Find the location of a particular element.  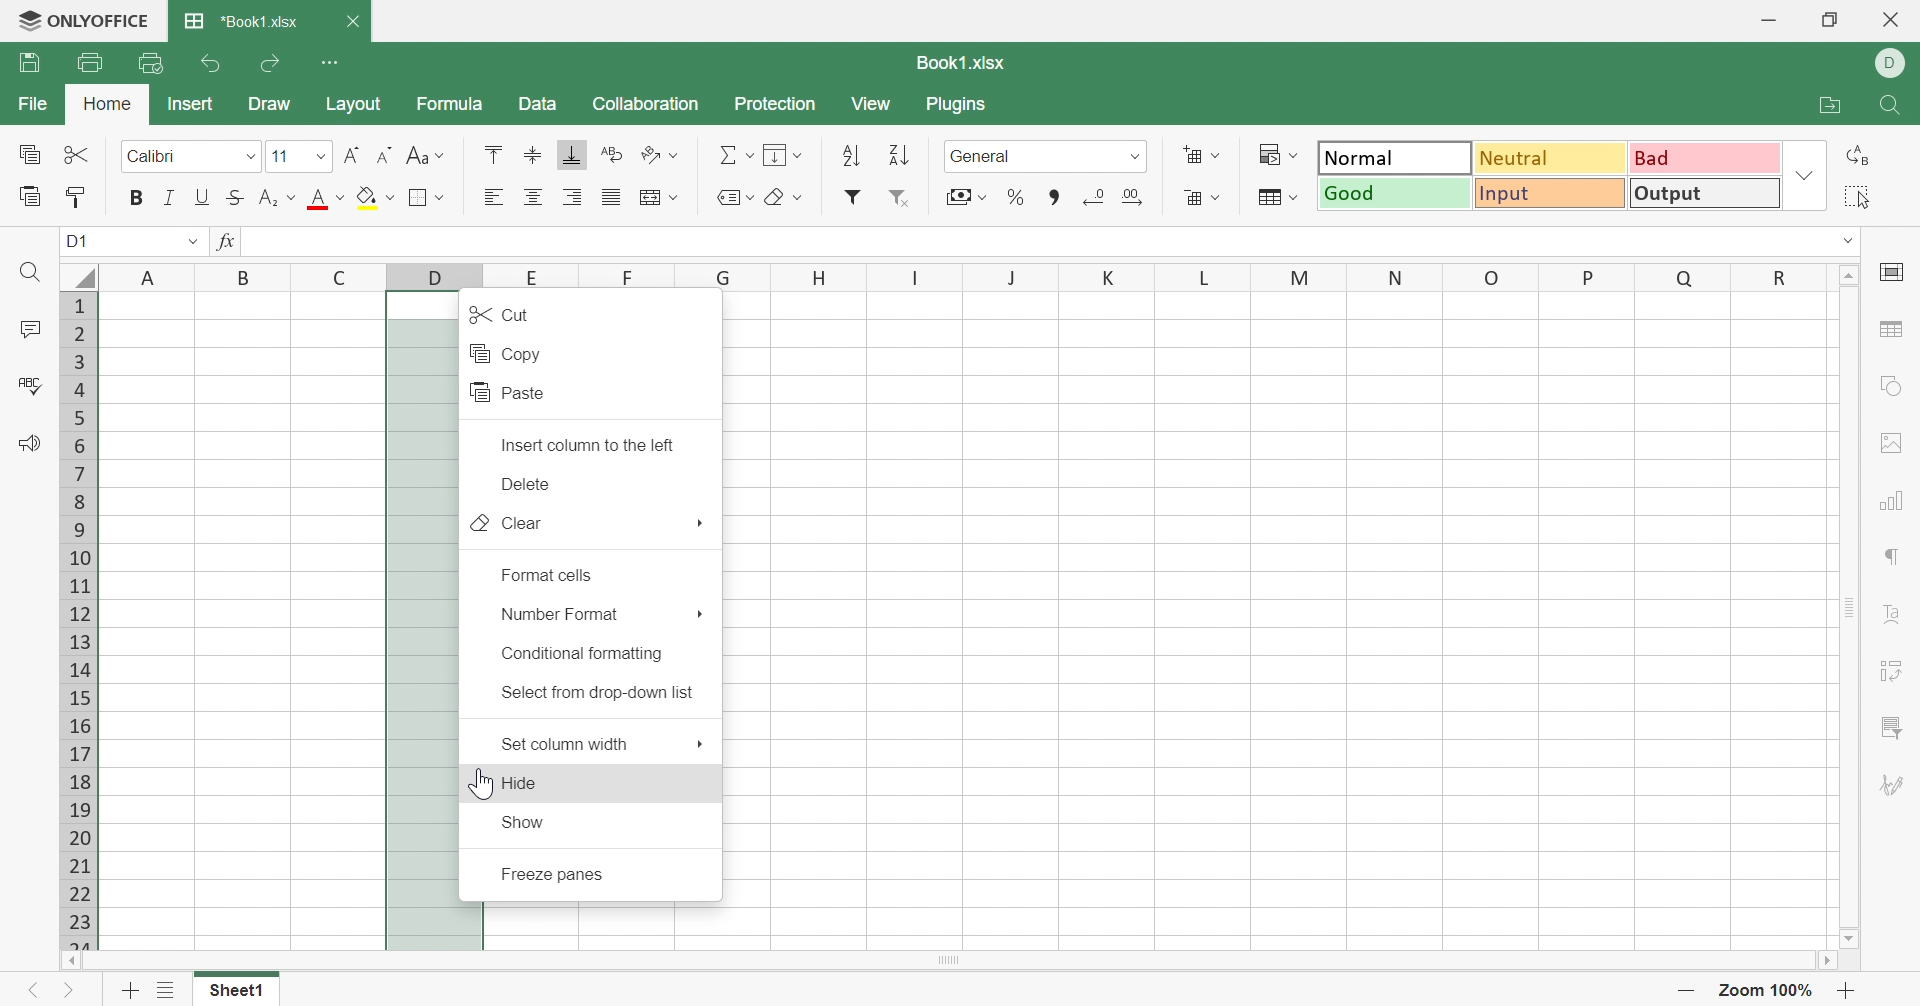

Drop Down is located at coordinates (323, 157).